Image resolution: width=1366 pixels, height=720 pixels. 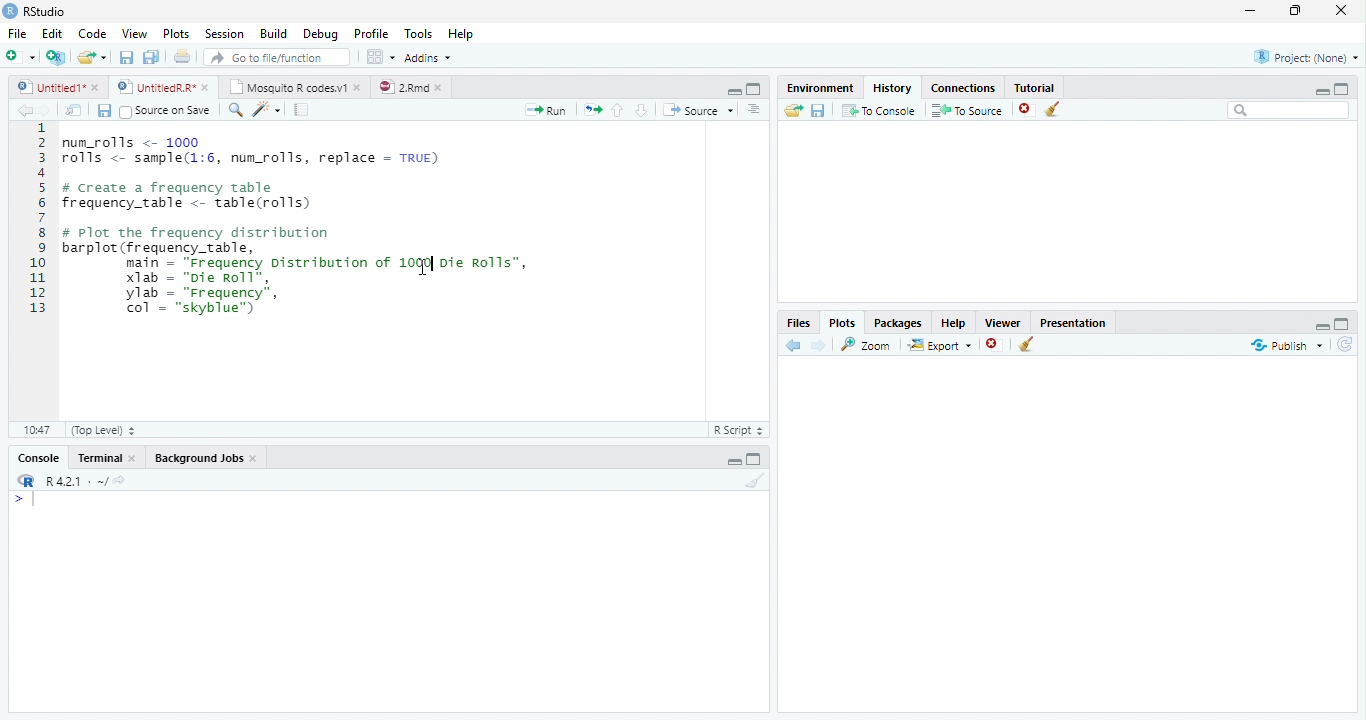 What do you see at coordinates (463, 33) in the screenshot?
I see `Help` at bounding box center [463, 33].